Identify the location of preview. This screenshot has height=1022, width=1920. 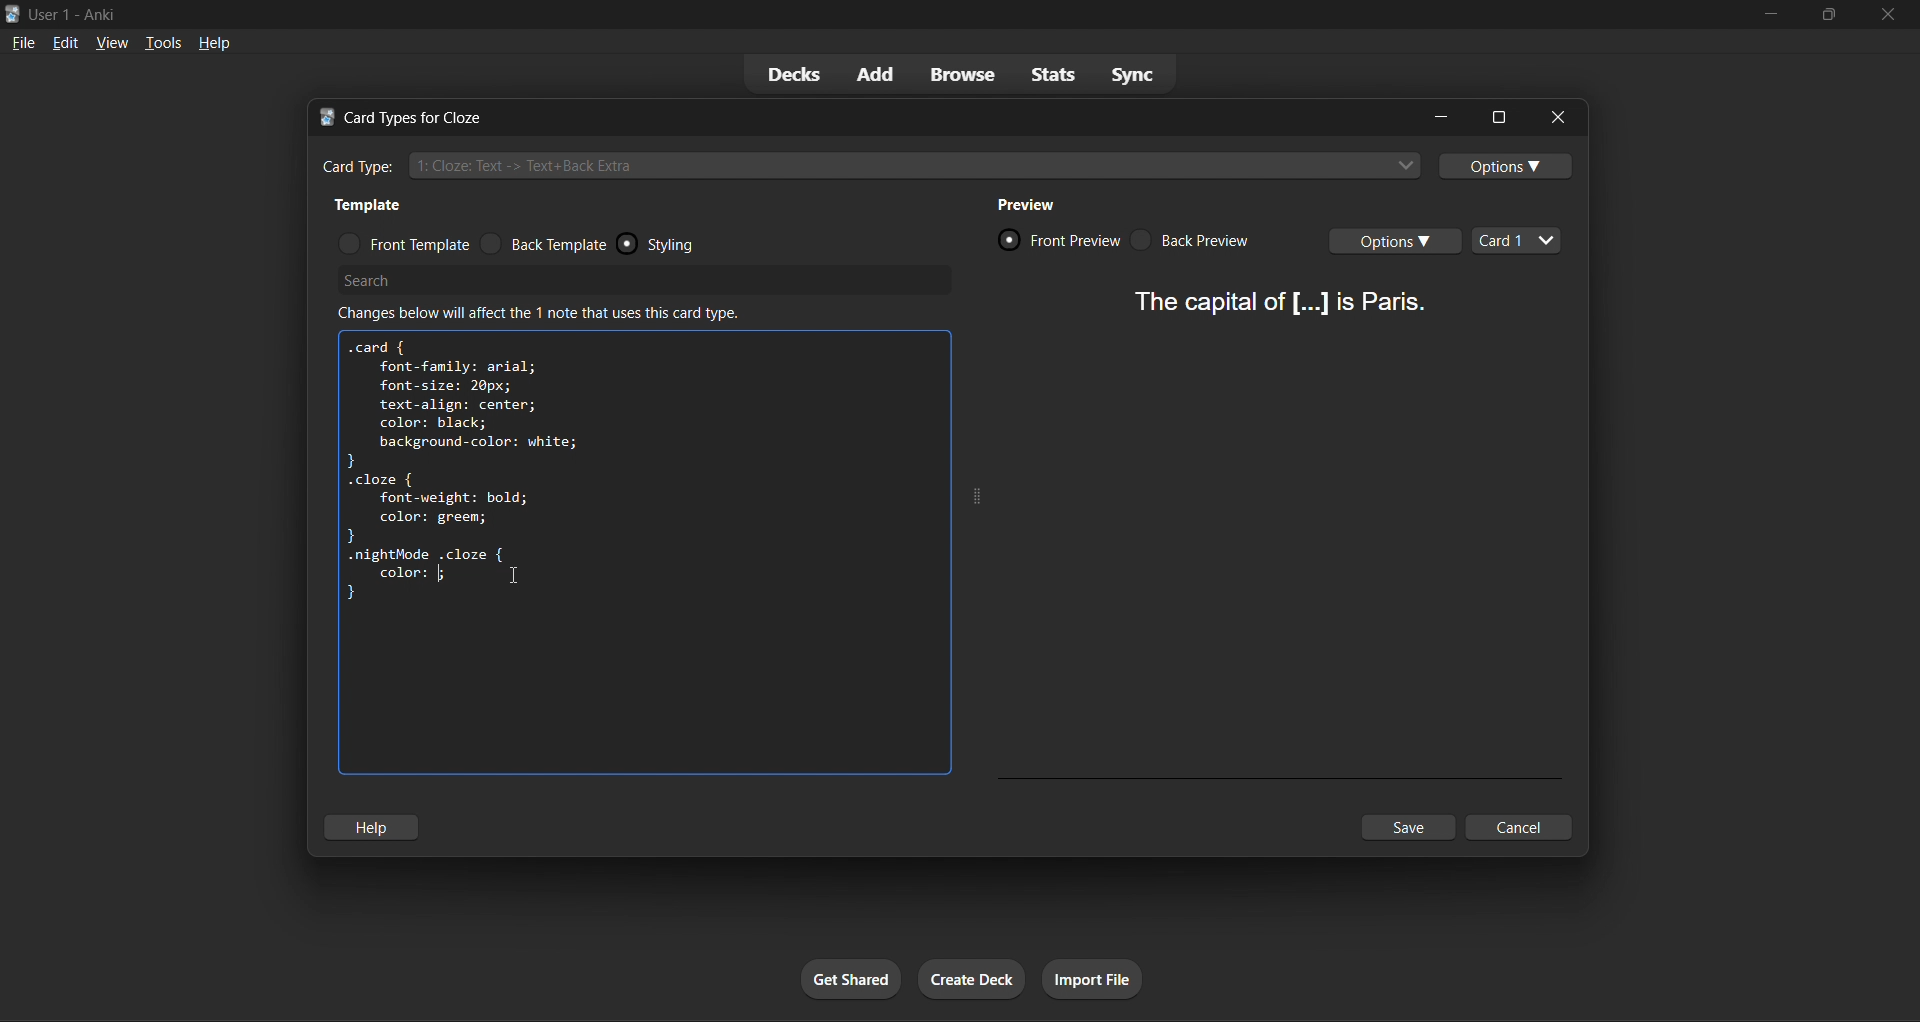
(1033, 209).